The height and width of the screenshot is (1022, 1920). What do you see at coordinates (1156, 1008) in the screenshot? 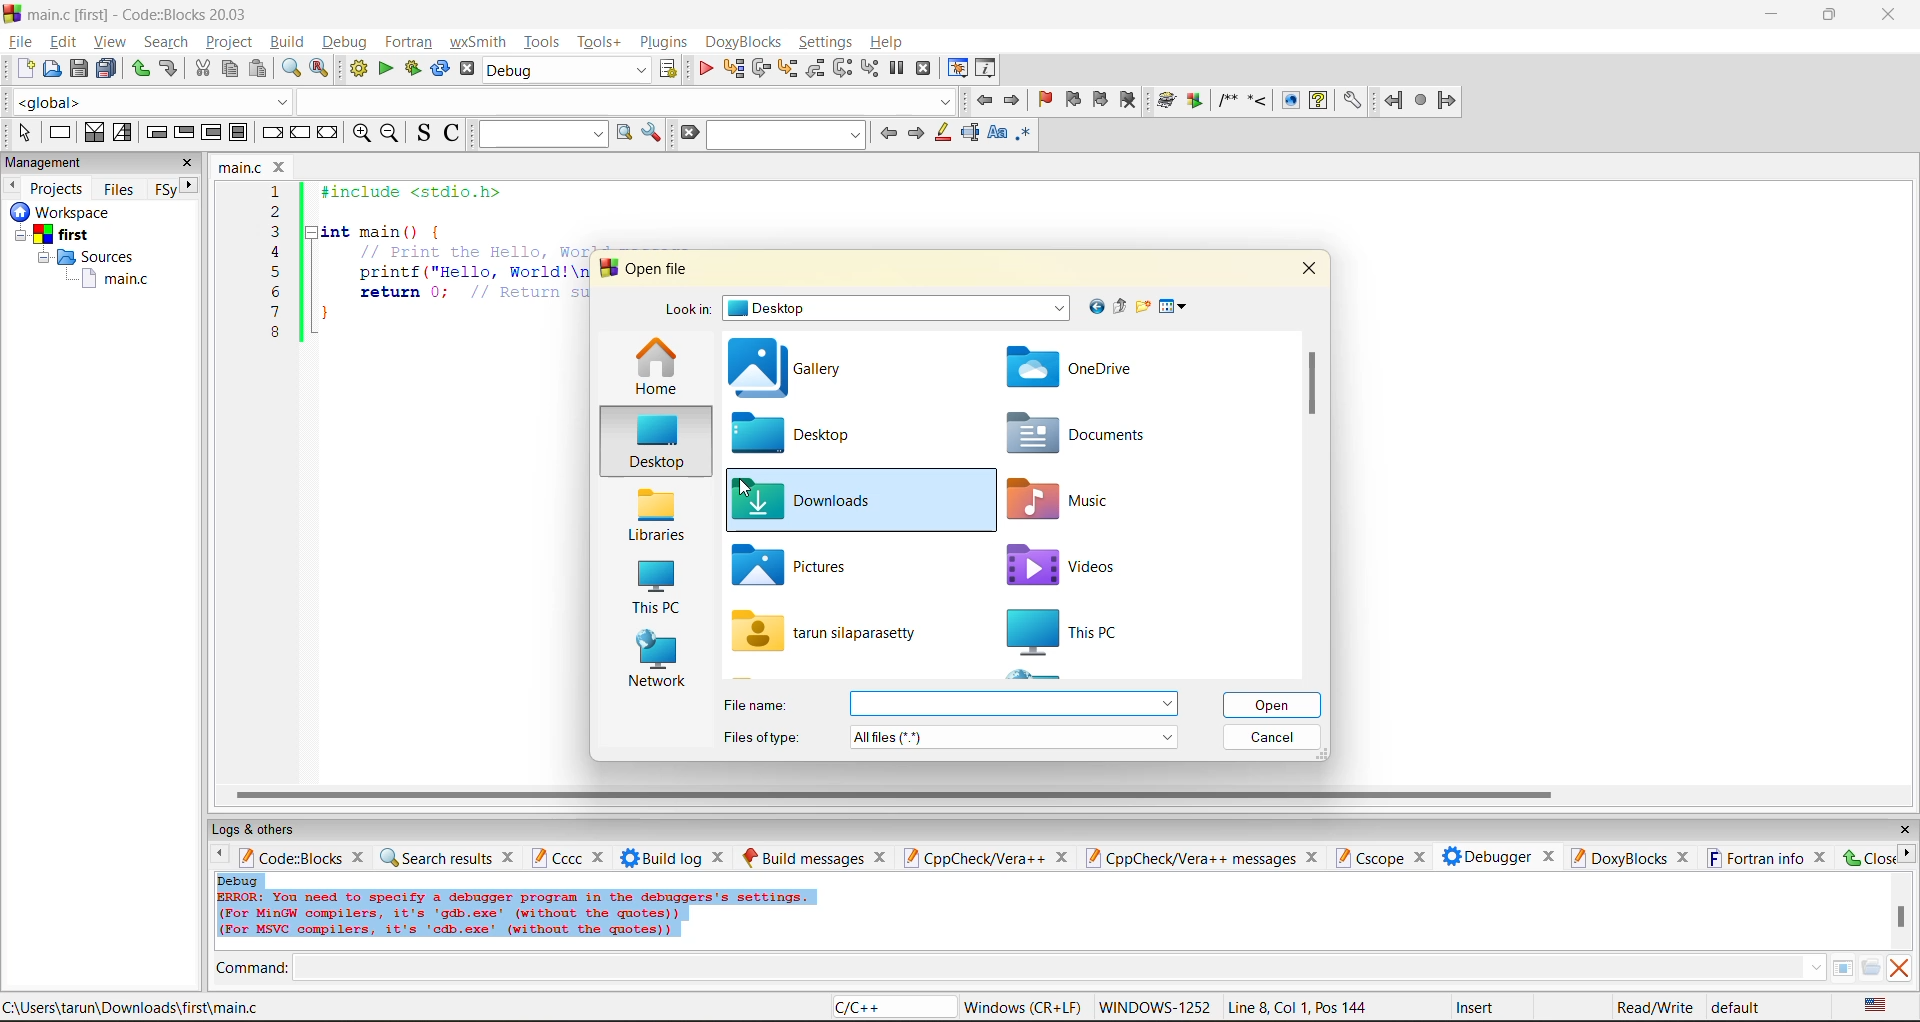
I see `Windows 1252` at bounding box center [1156, 1008].